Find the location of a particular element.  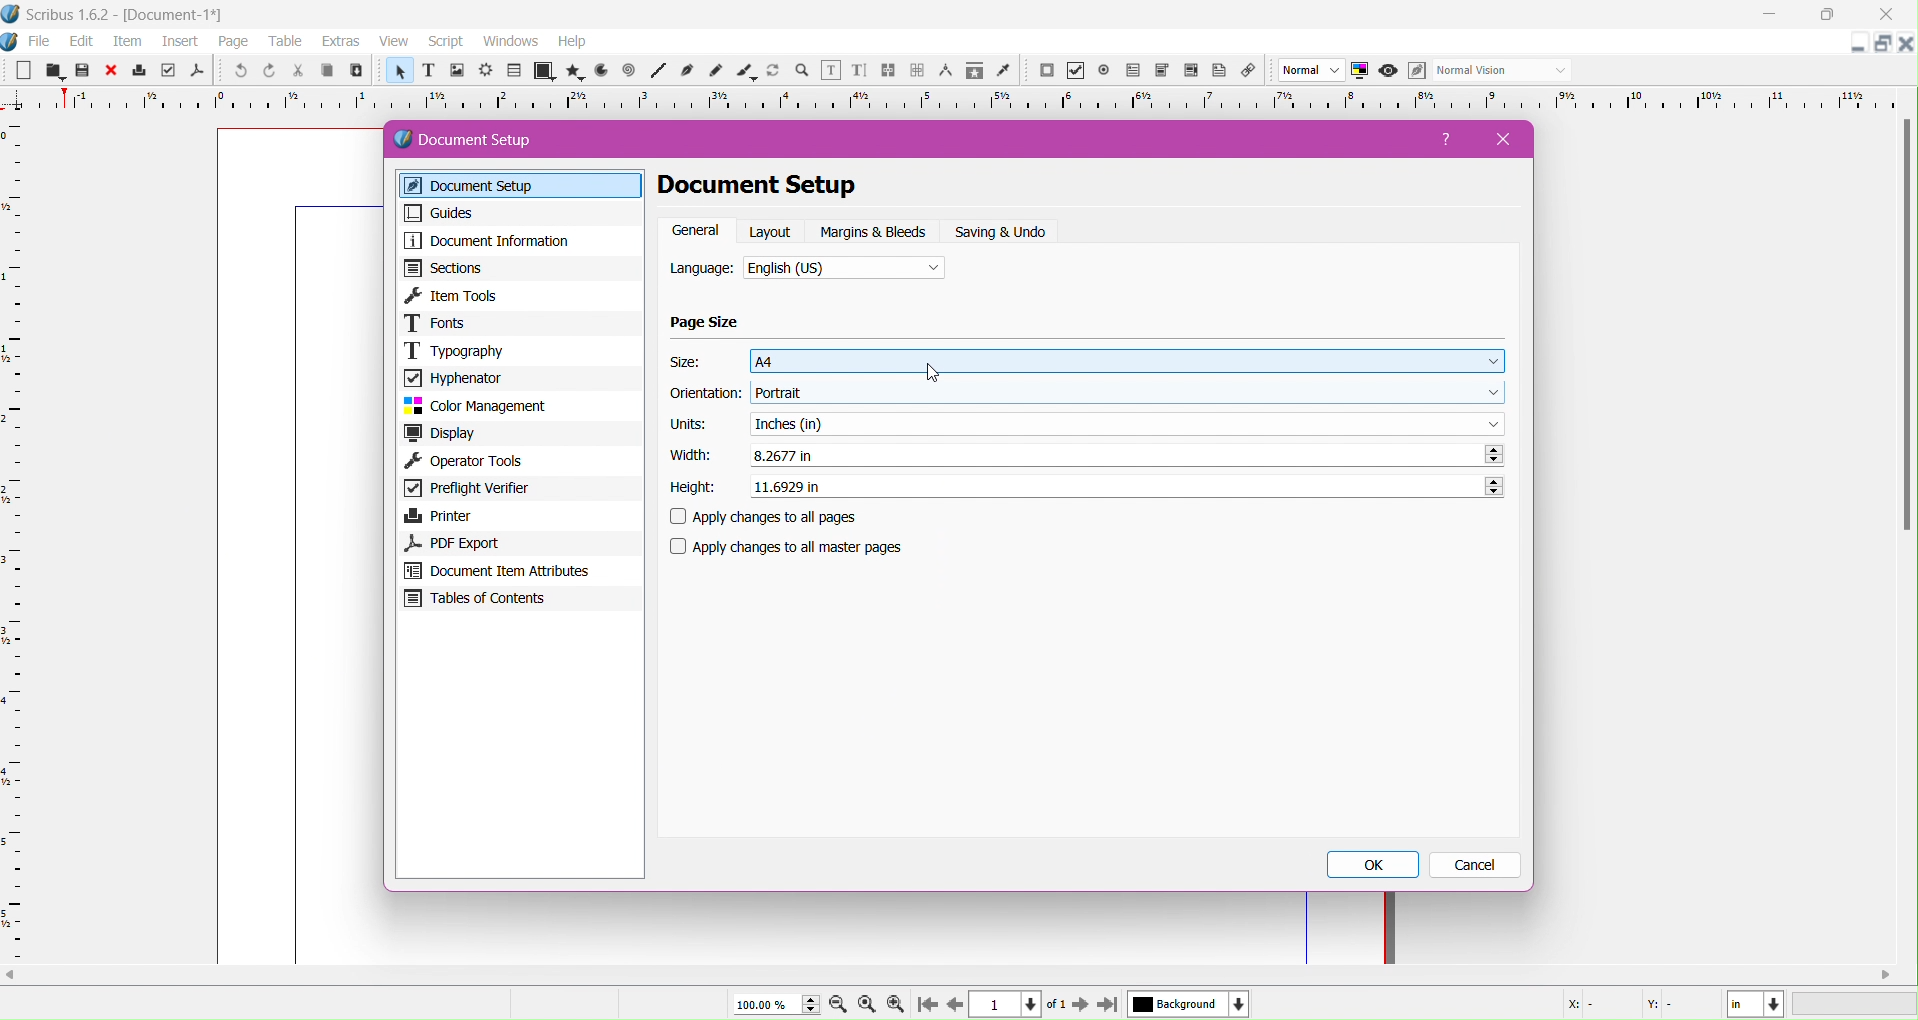

Document Setup is located at coordinates (482, 140).